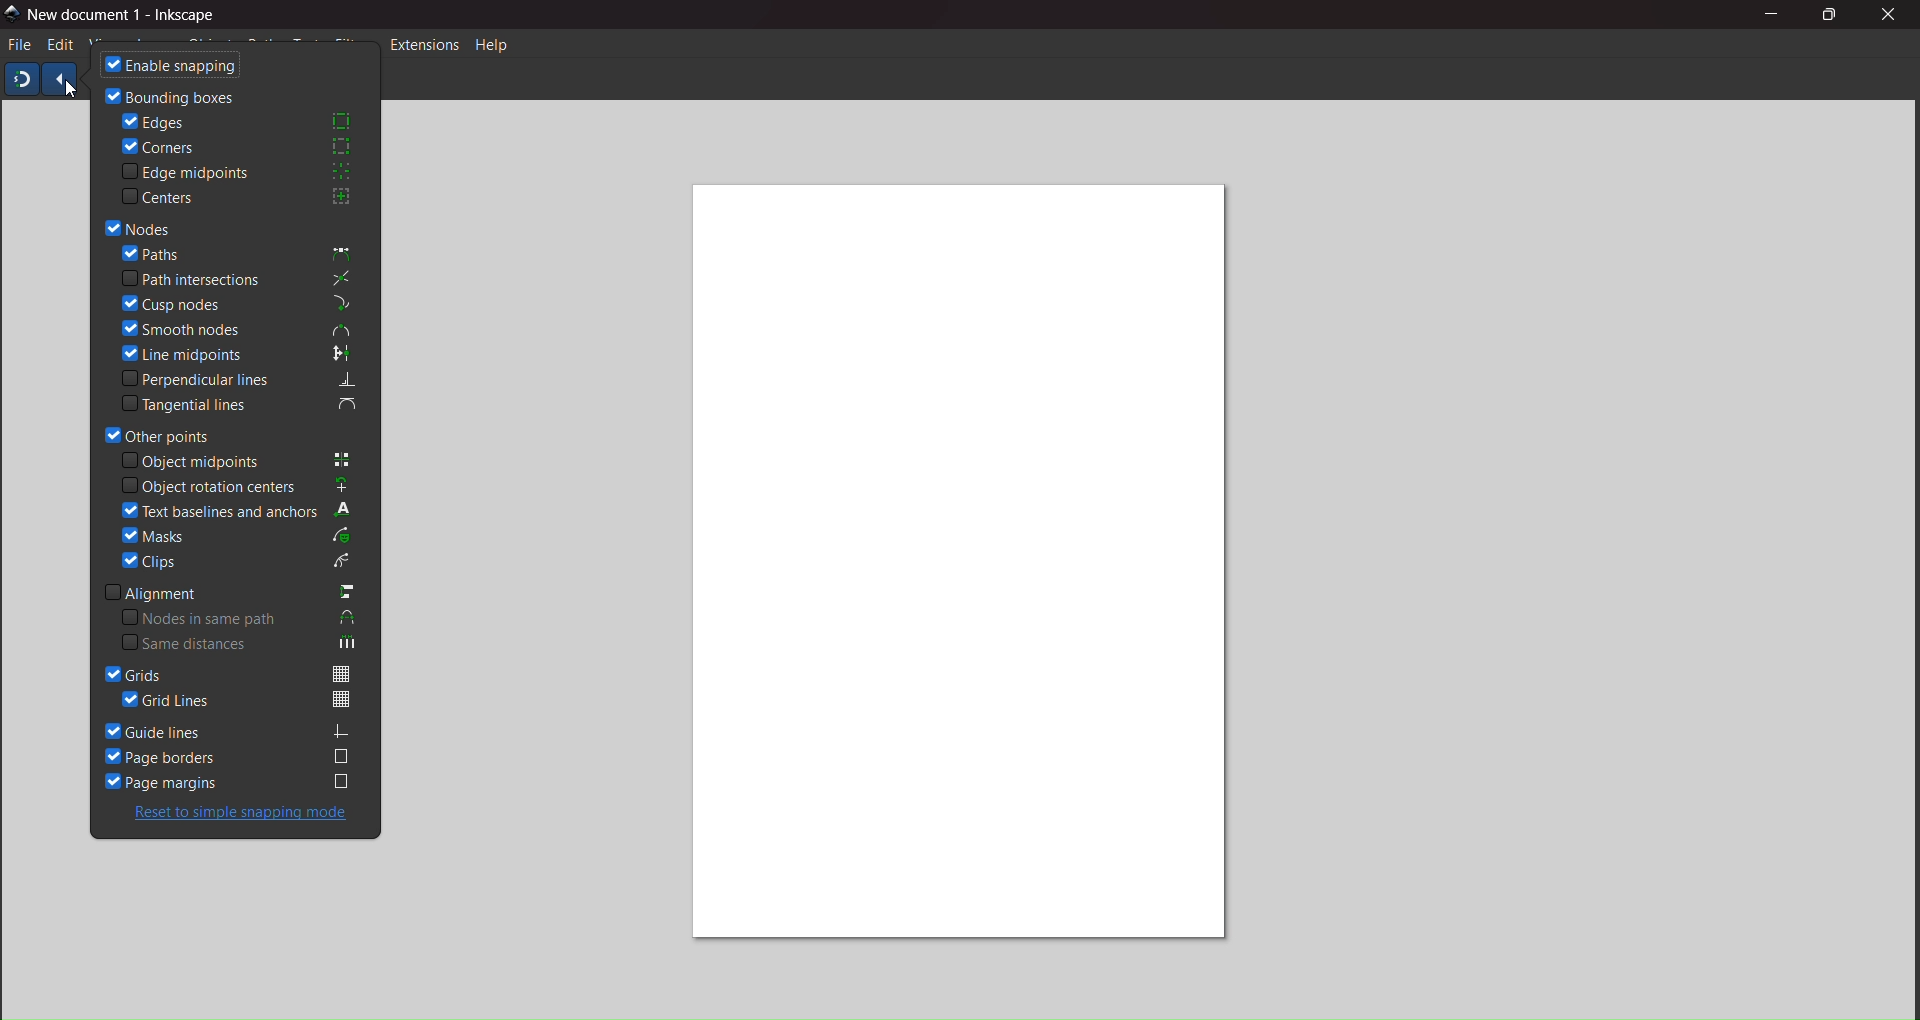 The image size is (1920, 1020). Describe the element at coordinates (171, 95) in the screenshot. I see `bounding boxes` at that location.